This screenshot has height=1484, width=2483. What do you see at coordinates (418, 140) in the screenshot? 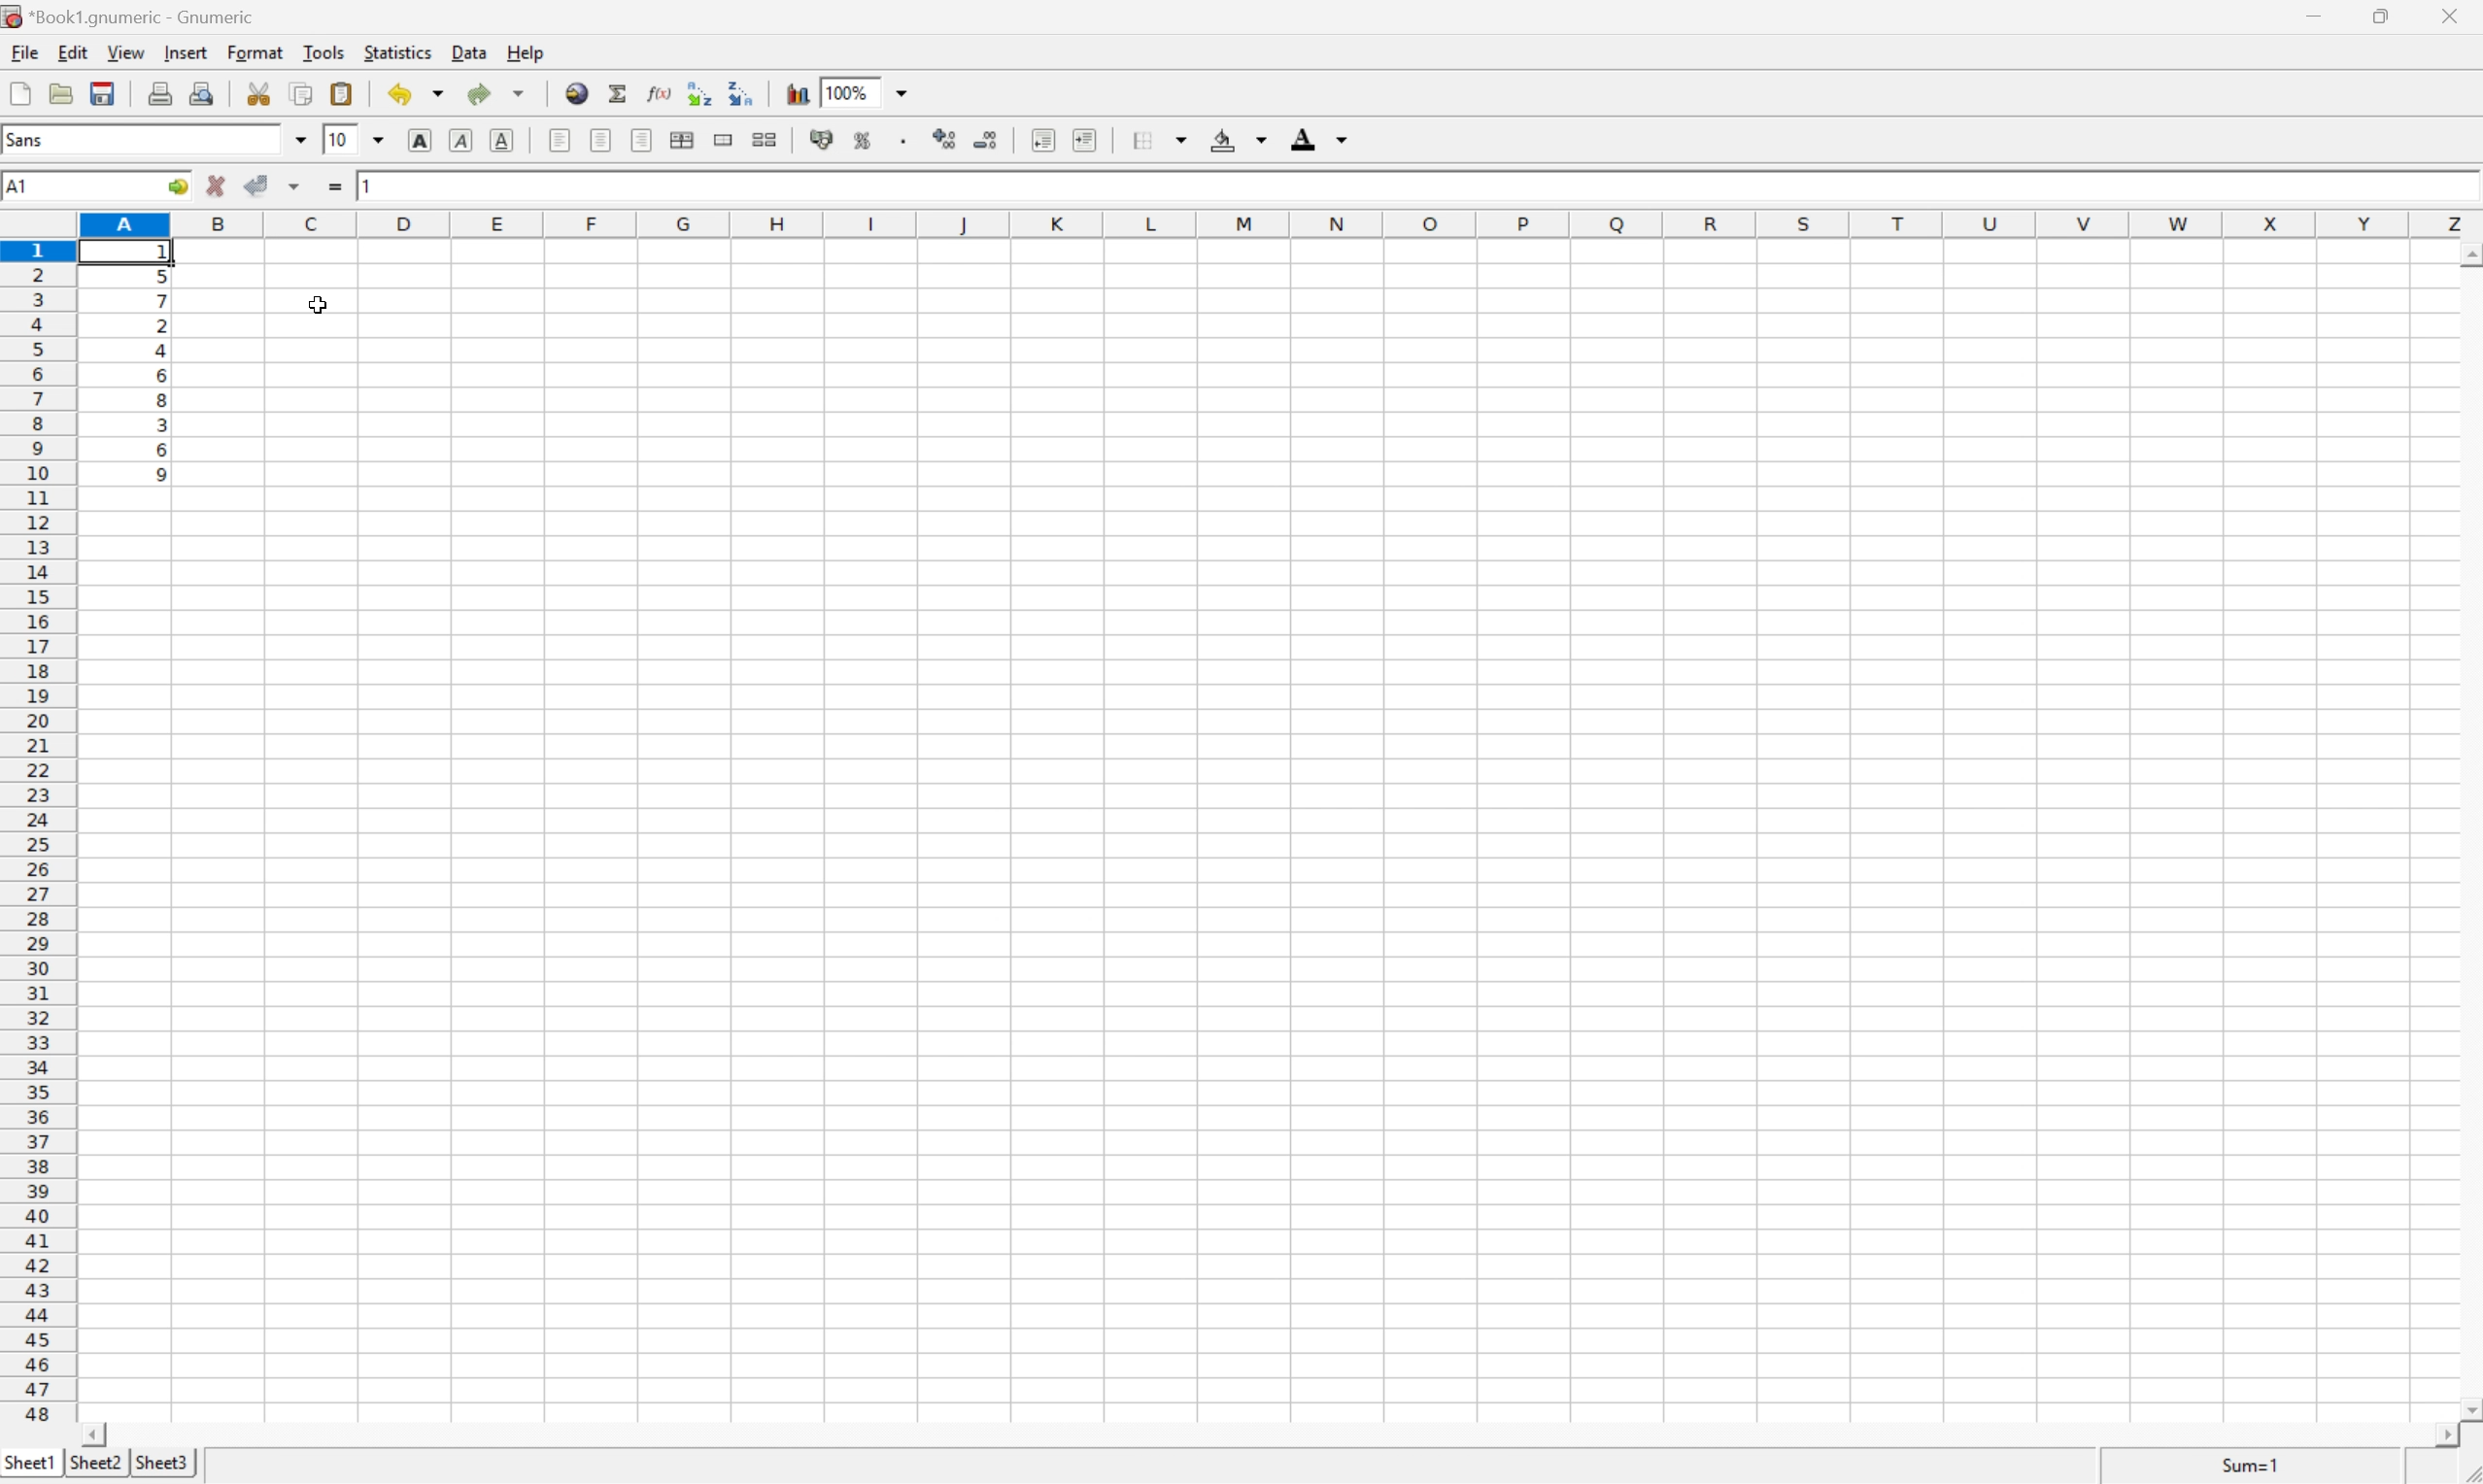
I see `bold` at bounding box center [418, 140].